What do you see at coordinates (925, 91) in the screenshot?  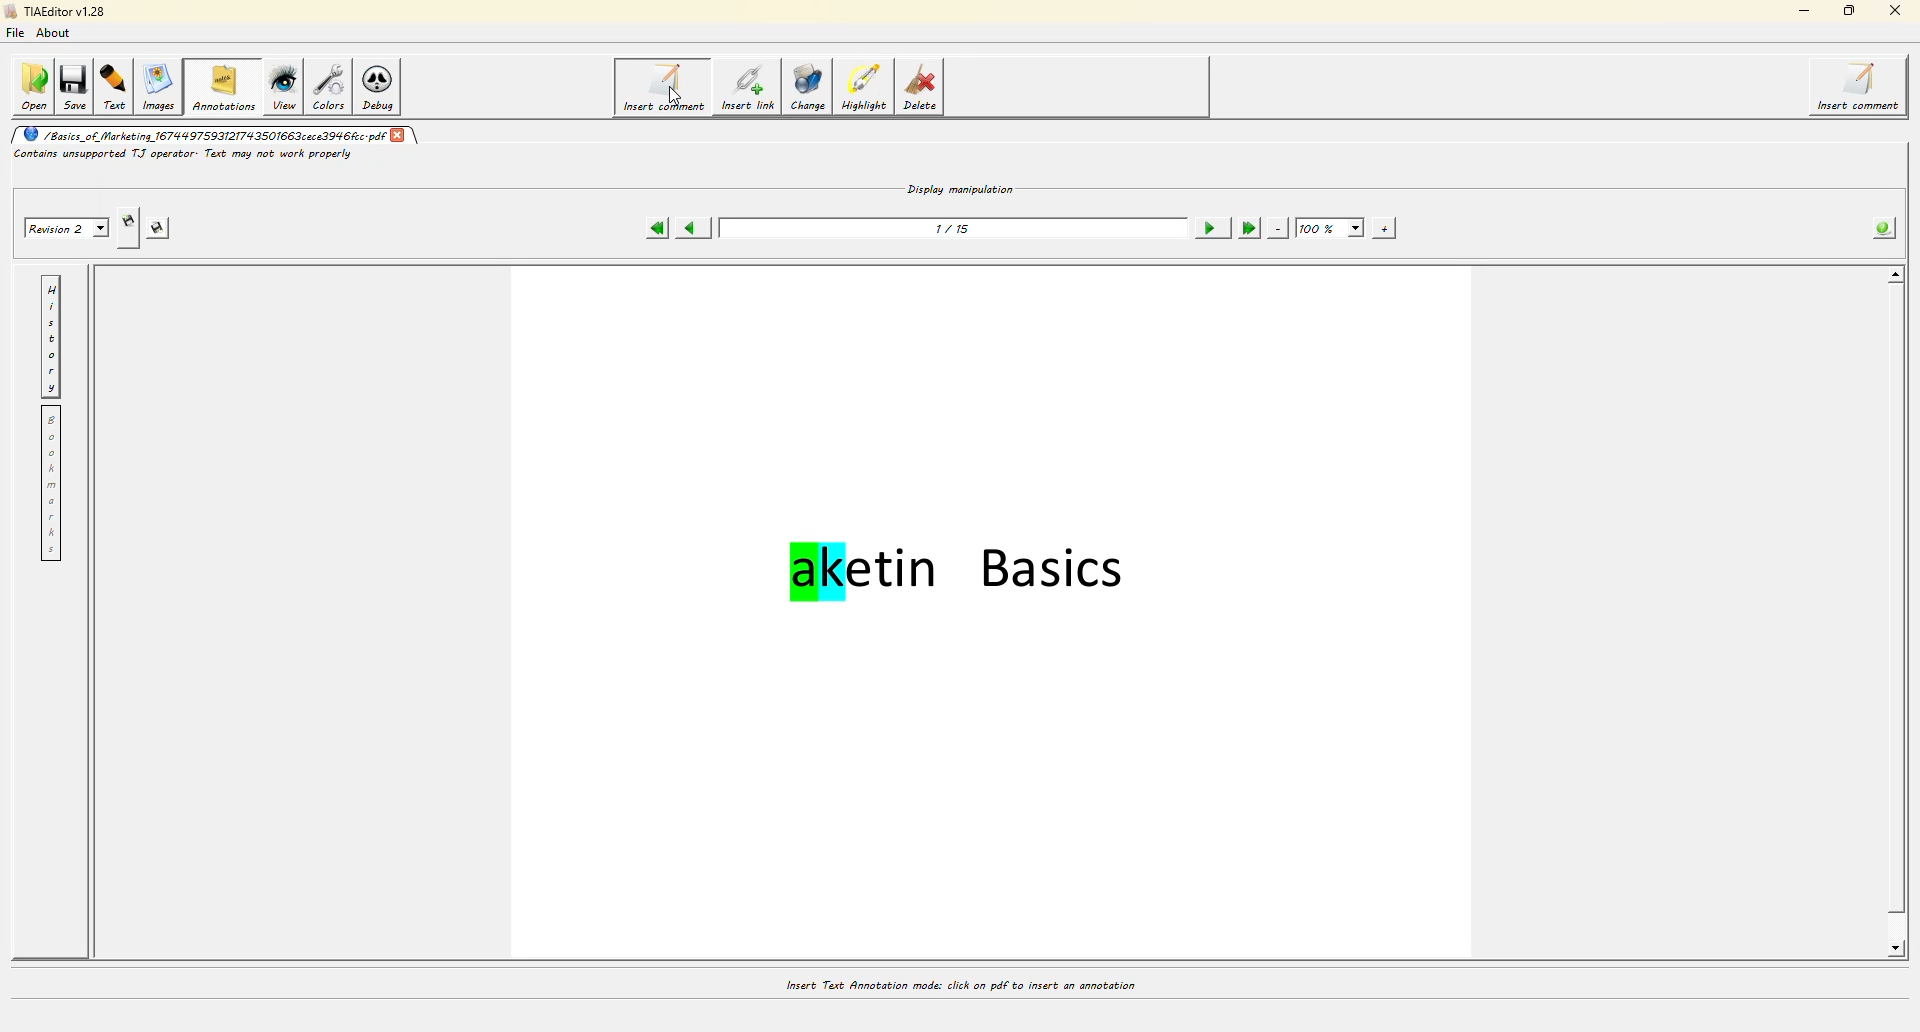 I see `delete` at bounding box center [925, 91].